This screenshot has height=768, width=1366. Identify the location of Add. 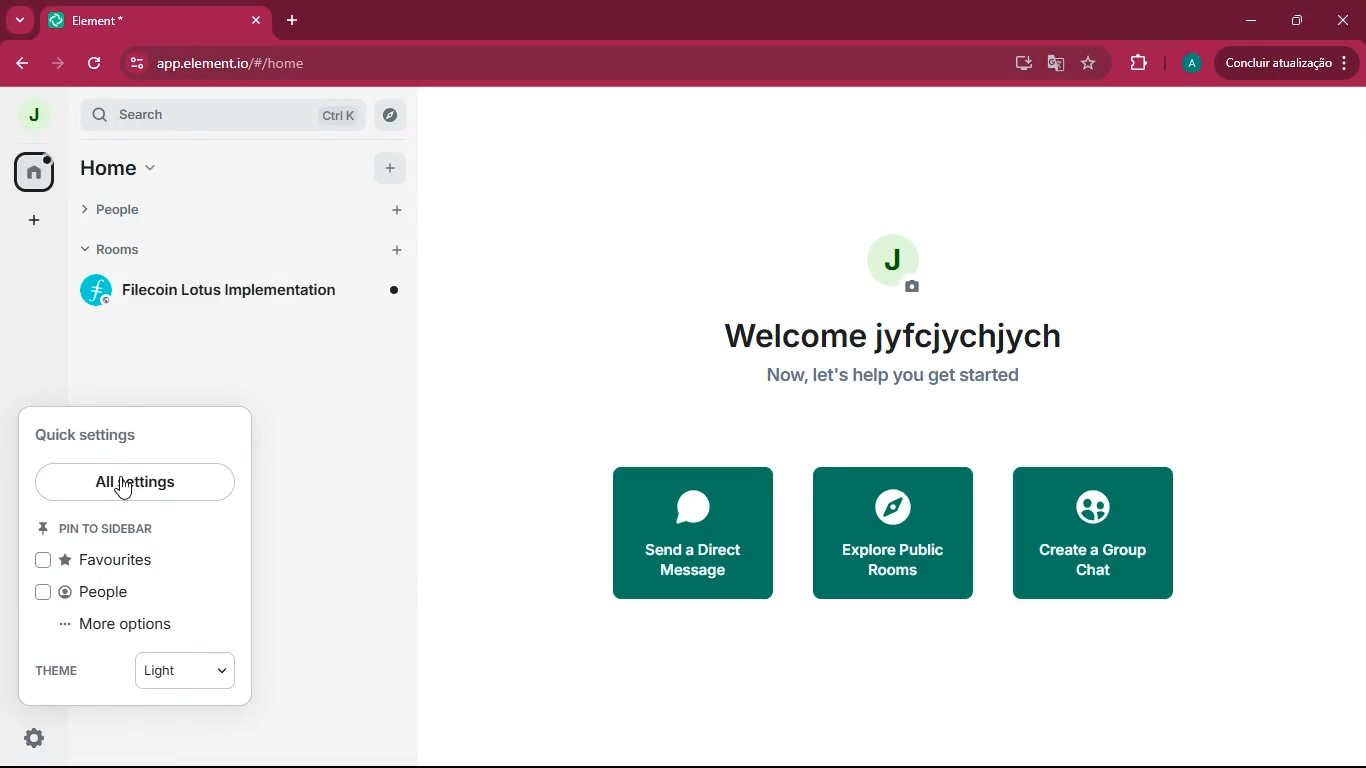
(393, 211).